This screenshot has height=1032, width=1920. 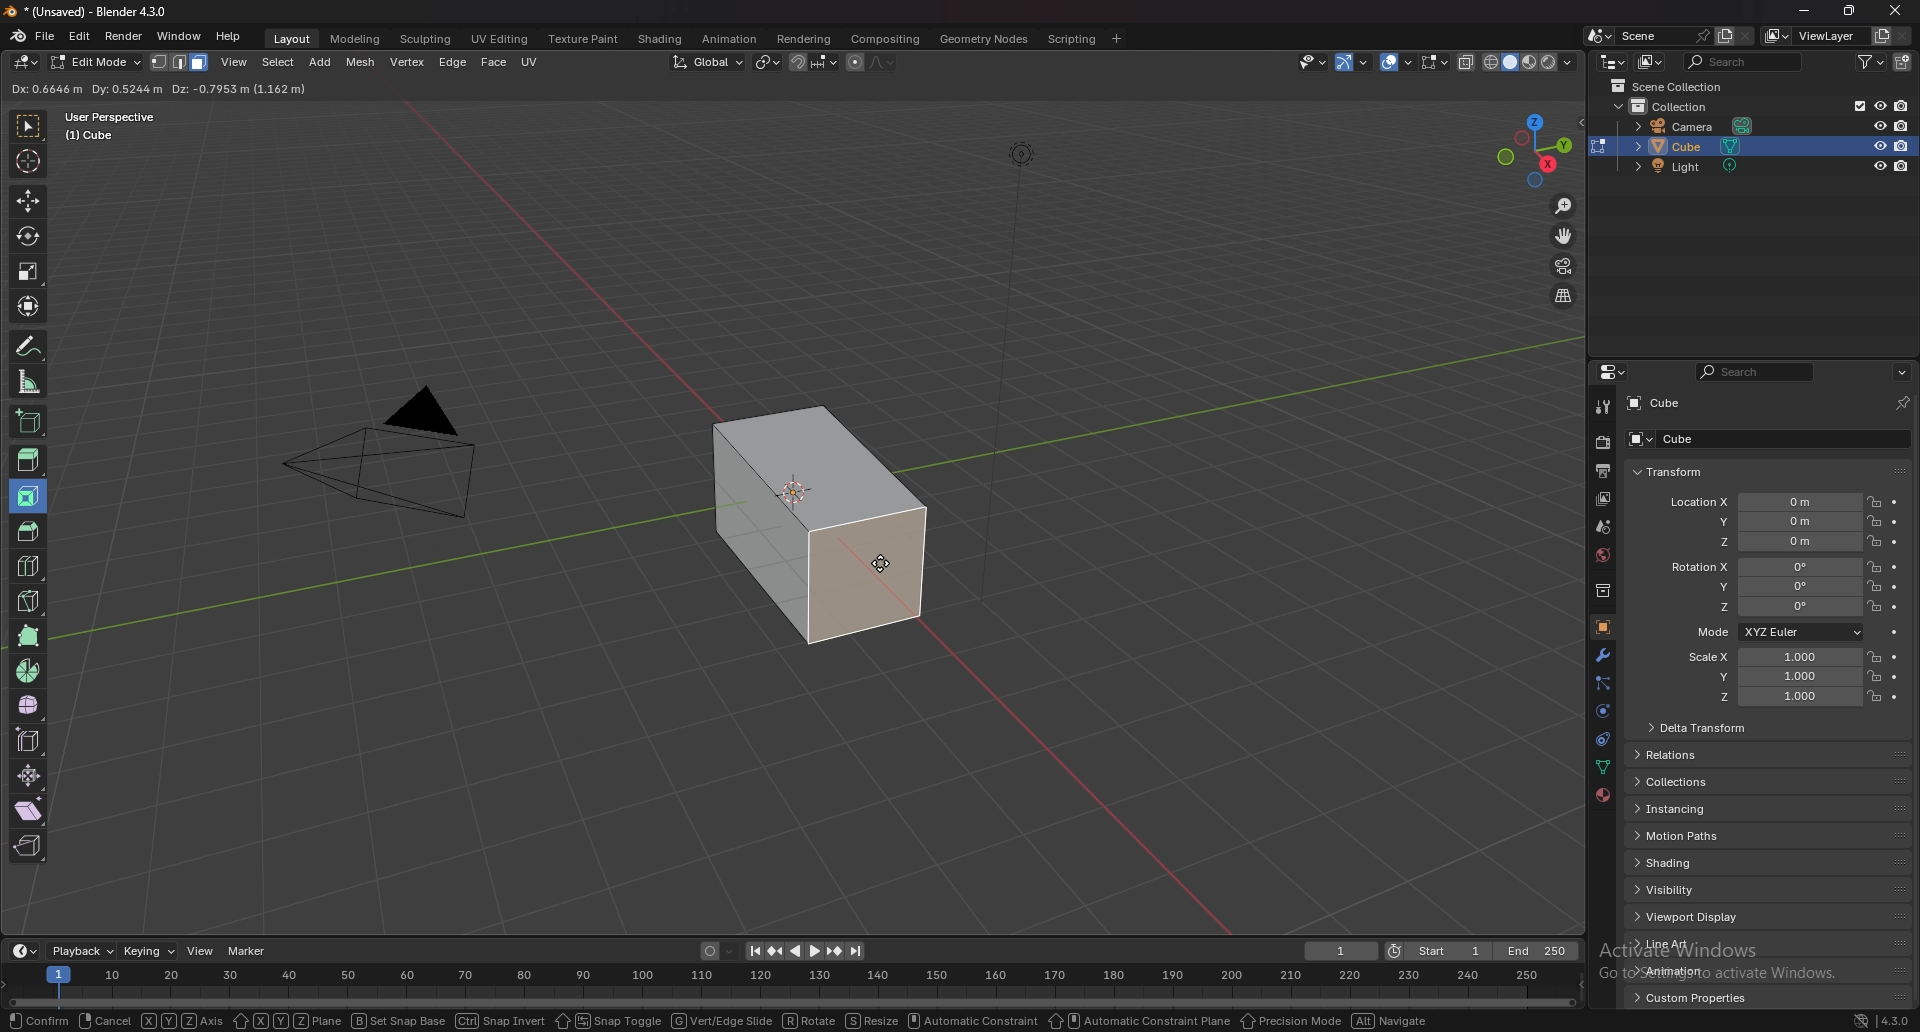 I want to click on scripting, so click(x=1070, y=40).